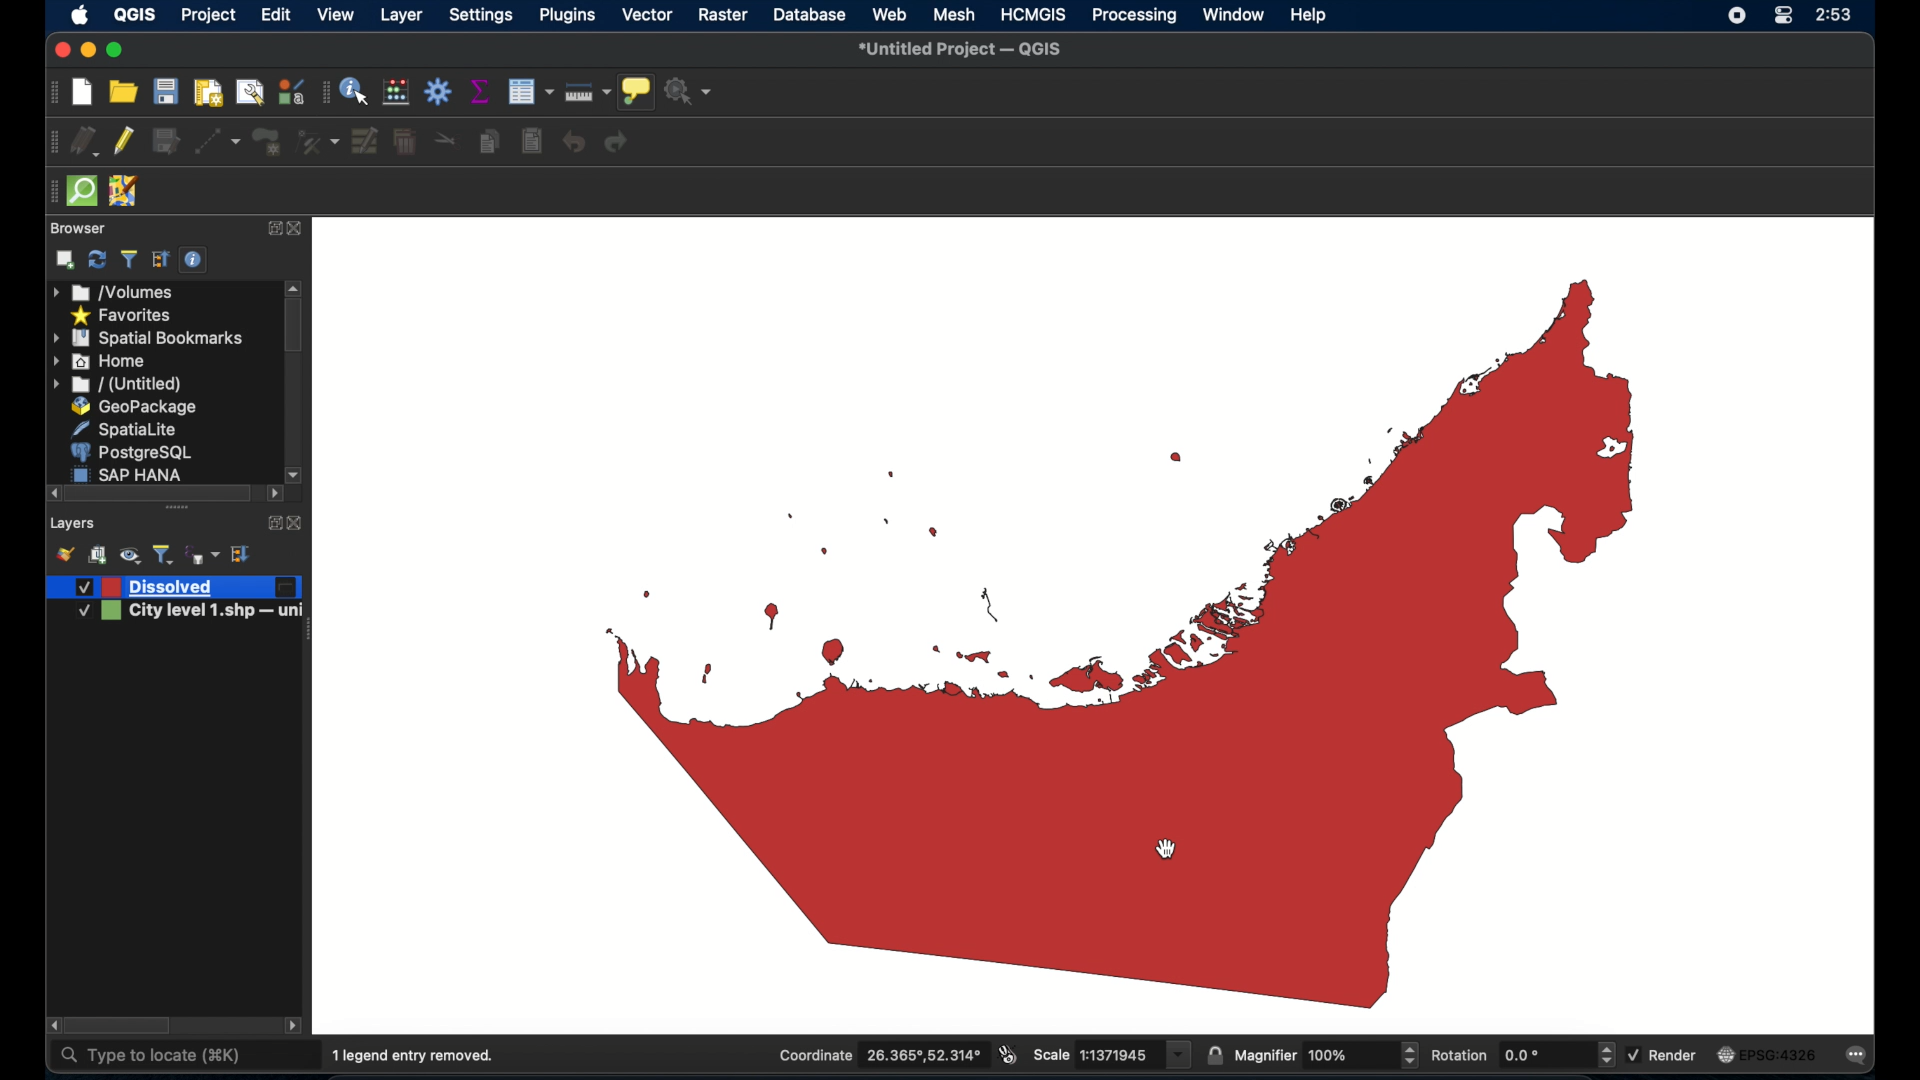 The height and width of the screenshot is (1080, 1920). I want to click on screen recorder icon, so click(1736, 17).